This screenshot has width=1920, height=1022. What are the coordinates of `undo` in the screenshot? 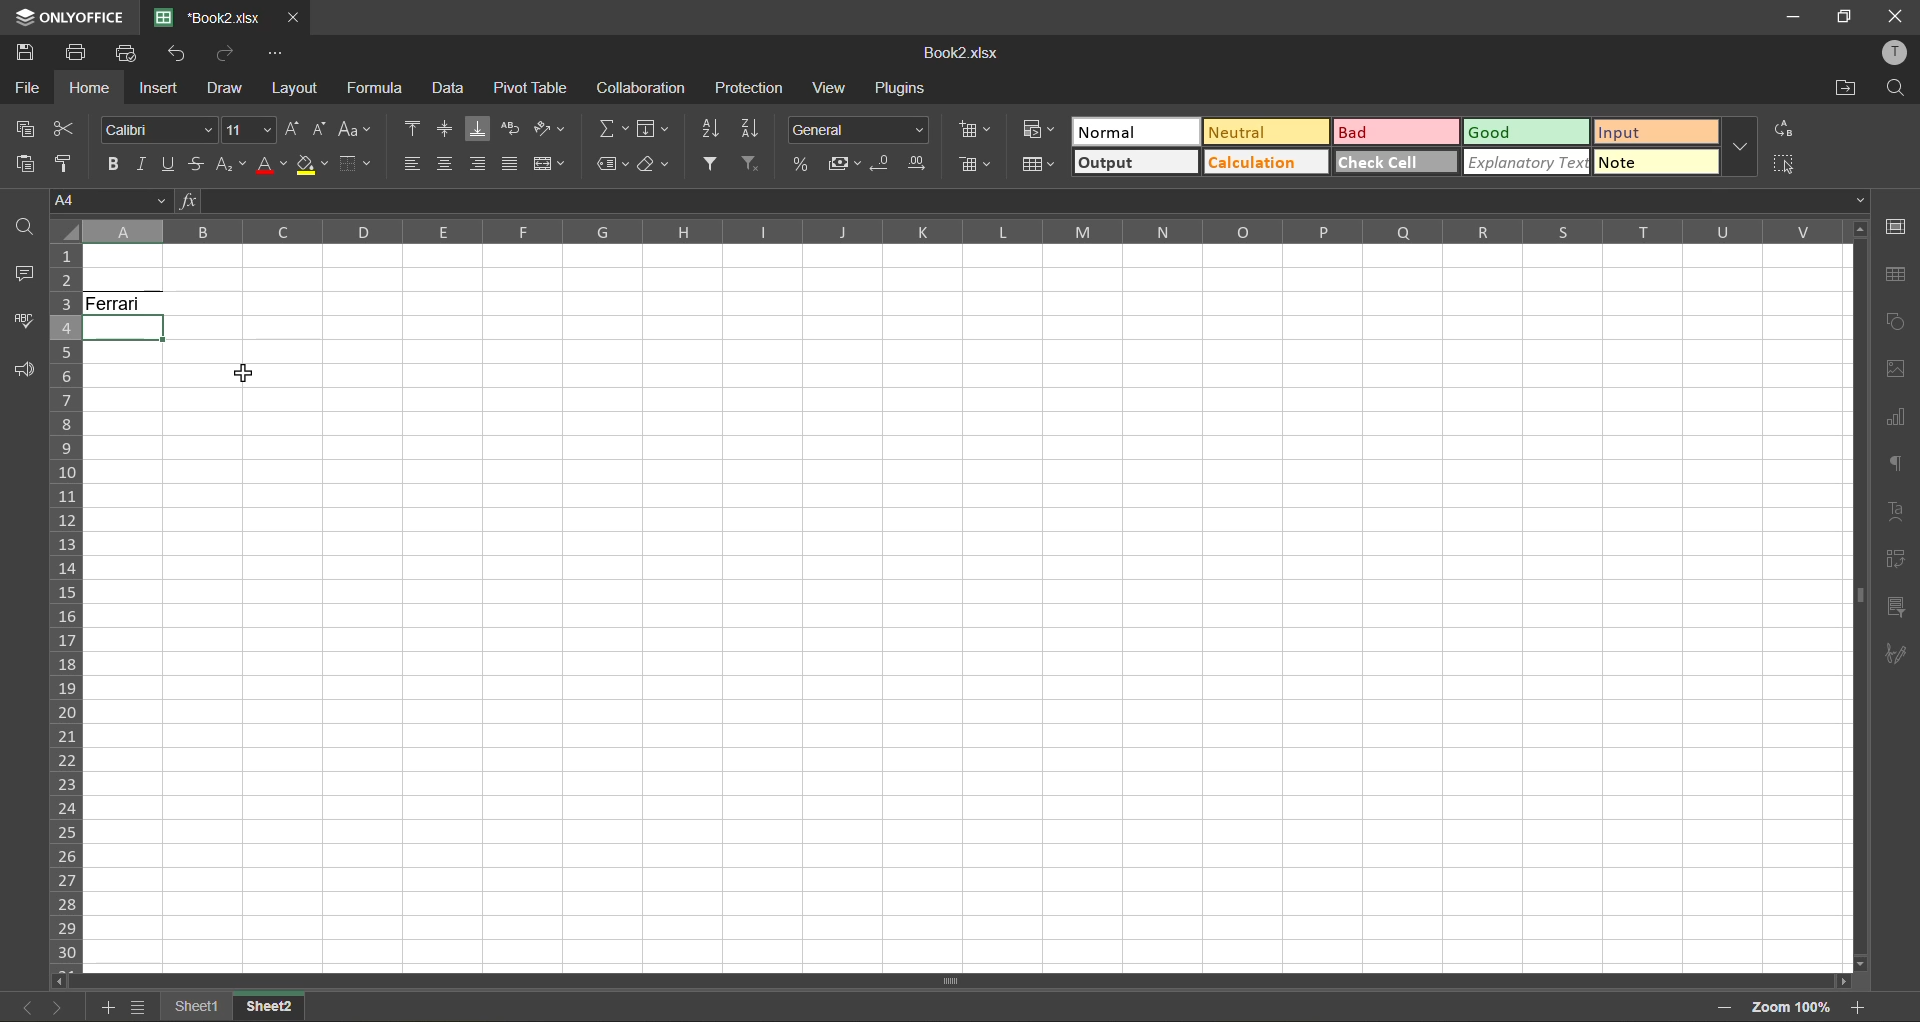 It's located at (178, 55).